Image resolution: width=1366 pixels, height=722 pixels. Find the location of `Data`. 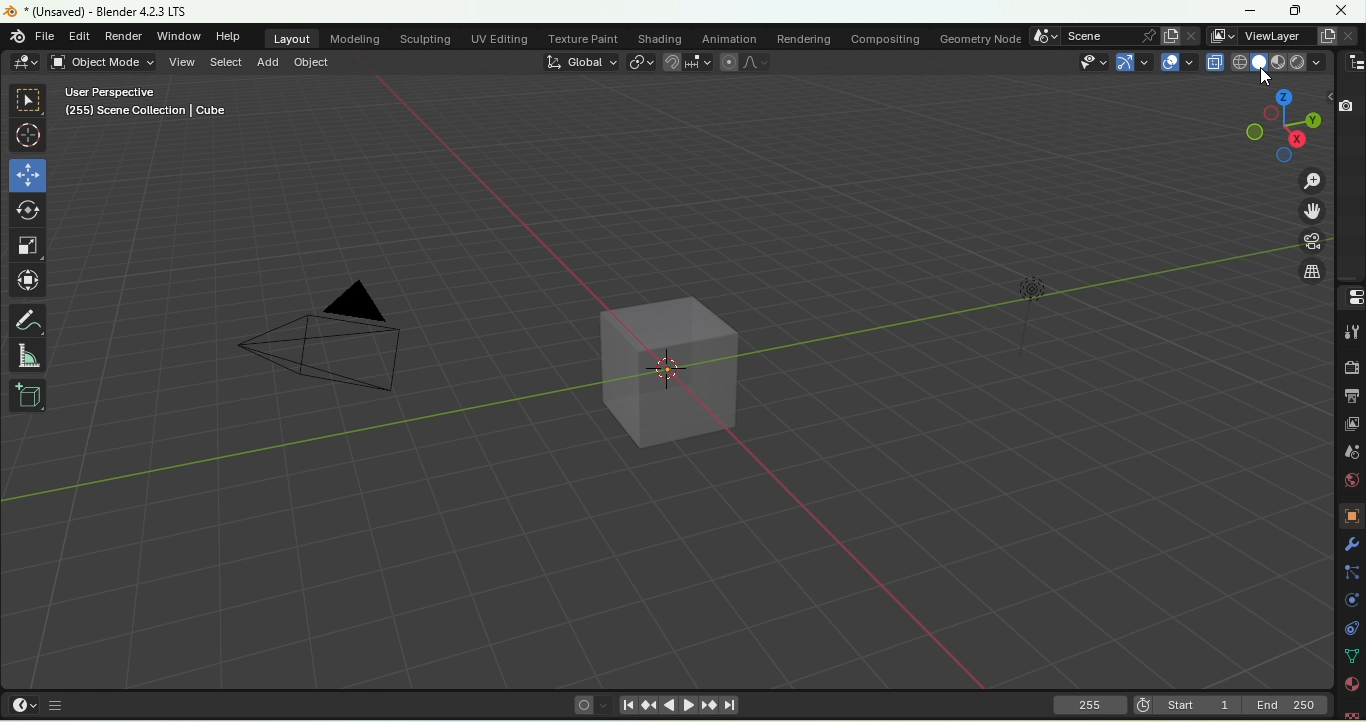

Data is located at coordinates (1352, 657).